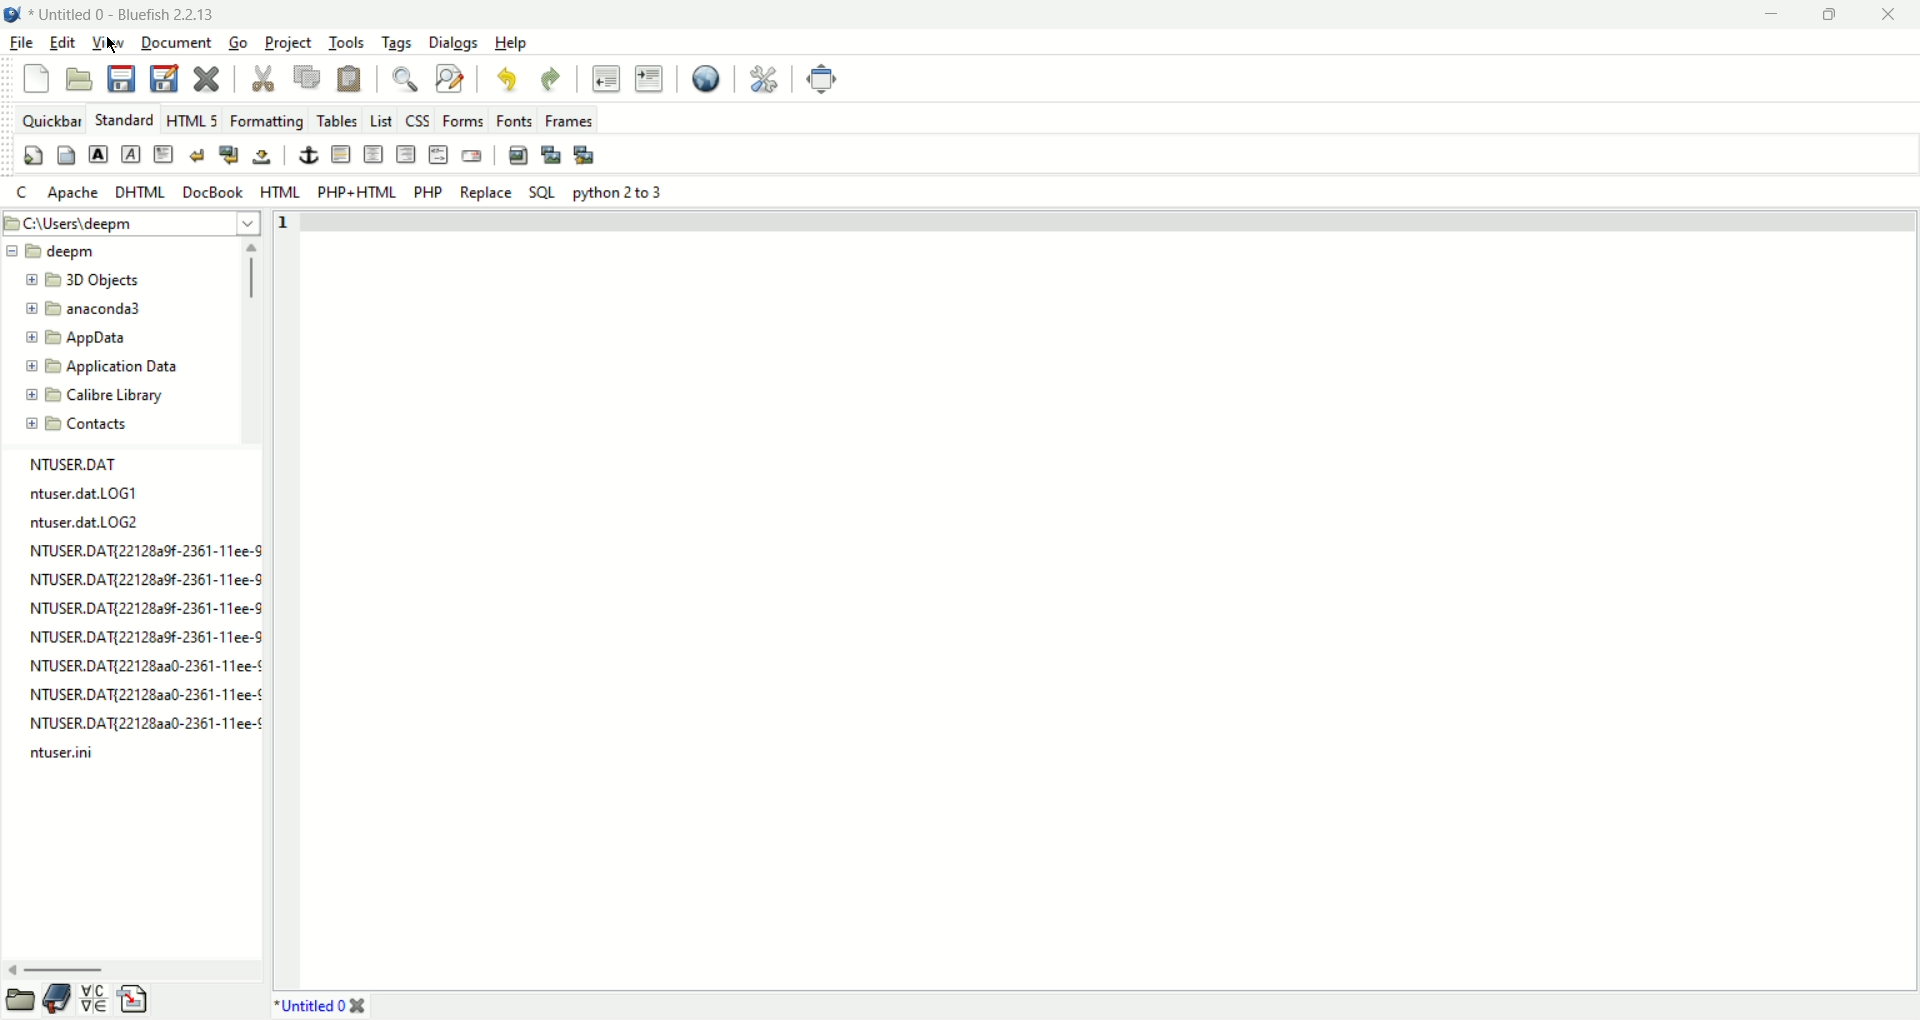 The width and height of the screenshot is (1920, 1020). Describe the element at coordinates (542, 192) in the screenshot. I see `SQL` at that location.